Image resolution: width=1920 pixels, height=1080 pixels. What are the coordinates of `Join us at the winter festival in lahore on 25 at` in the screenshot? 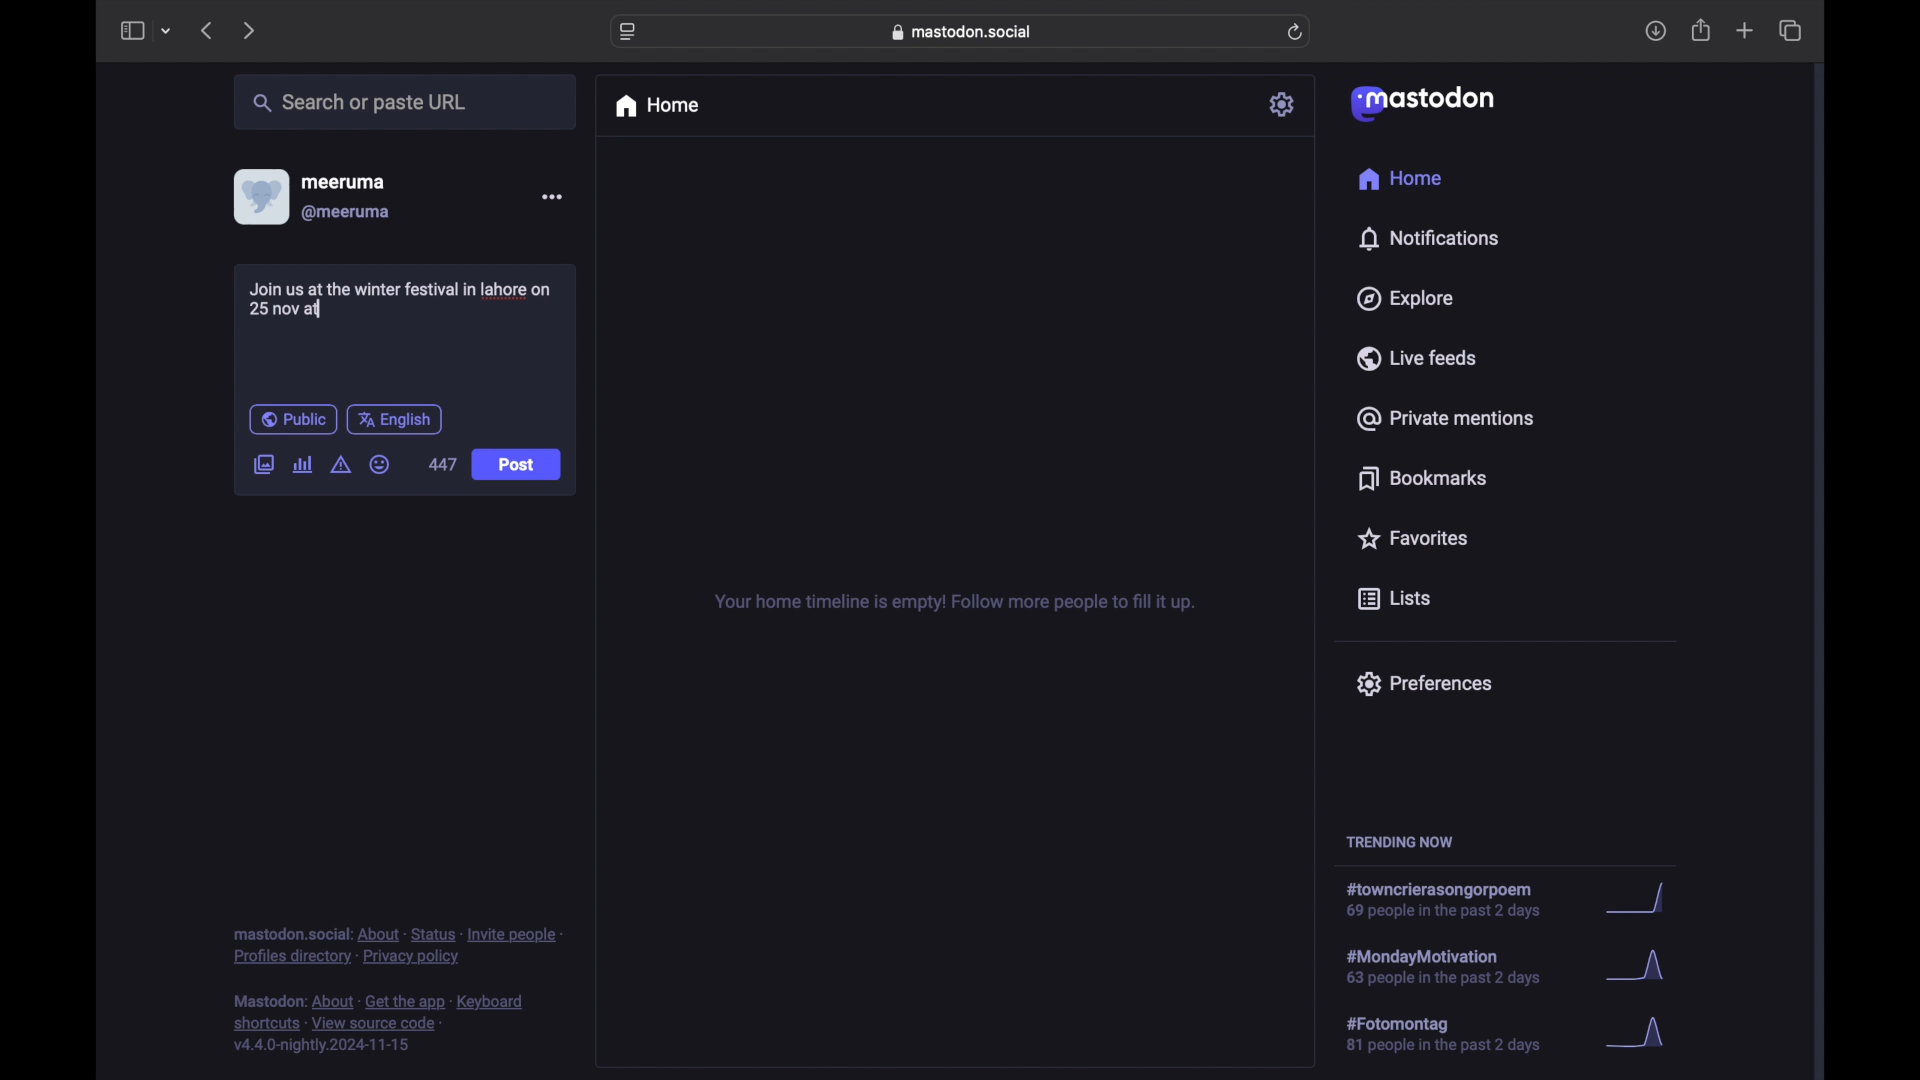 It's located at (403, 302).